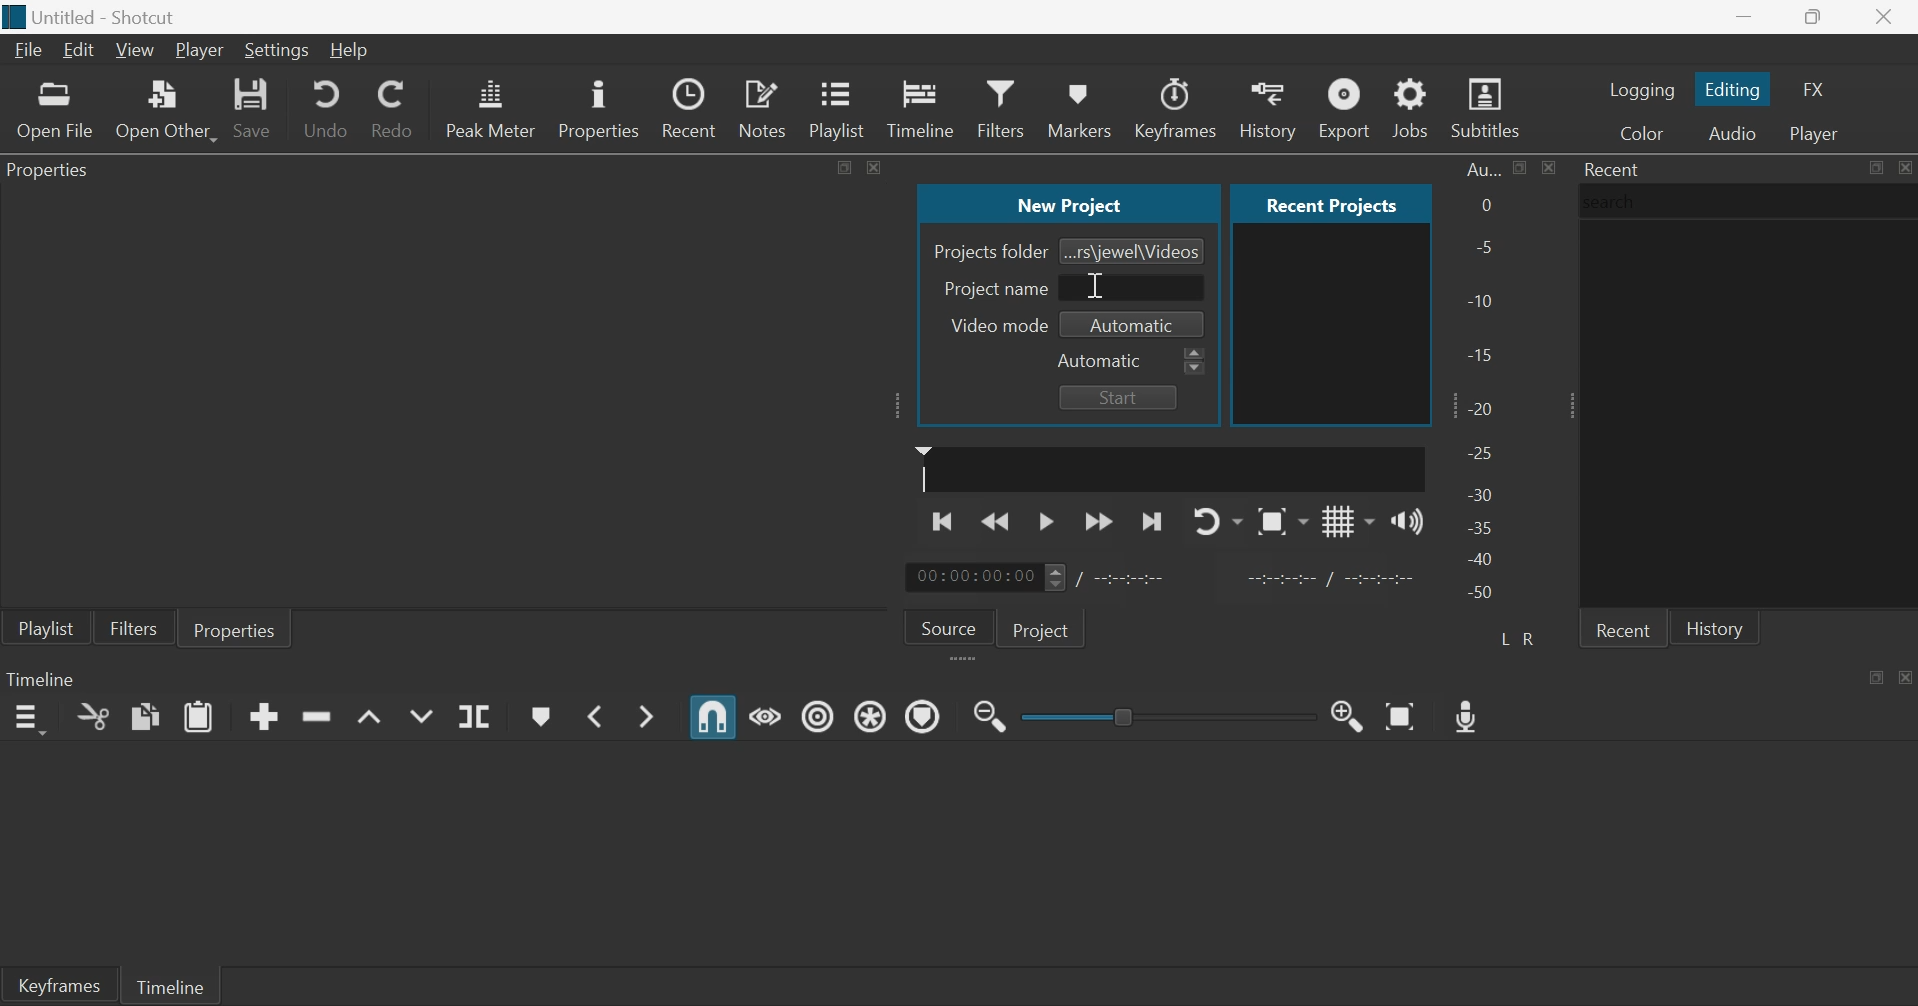 The width and height of the screenshot is (1918, 1006). Describe the element at coordinates (1744, 17) in the screenshot. I see `Minimize` at that location.